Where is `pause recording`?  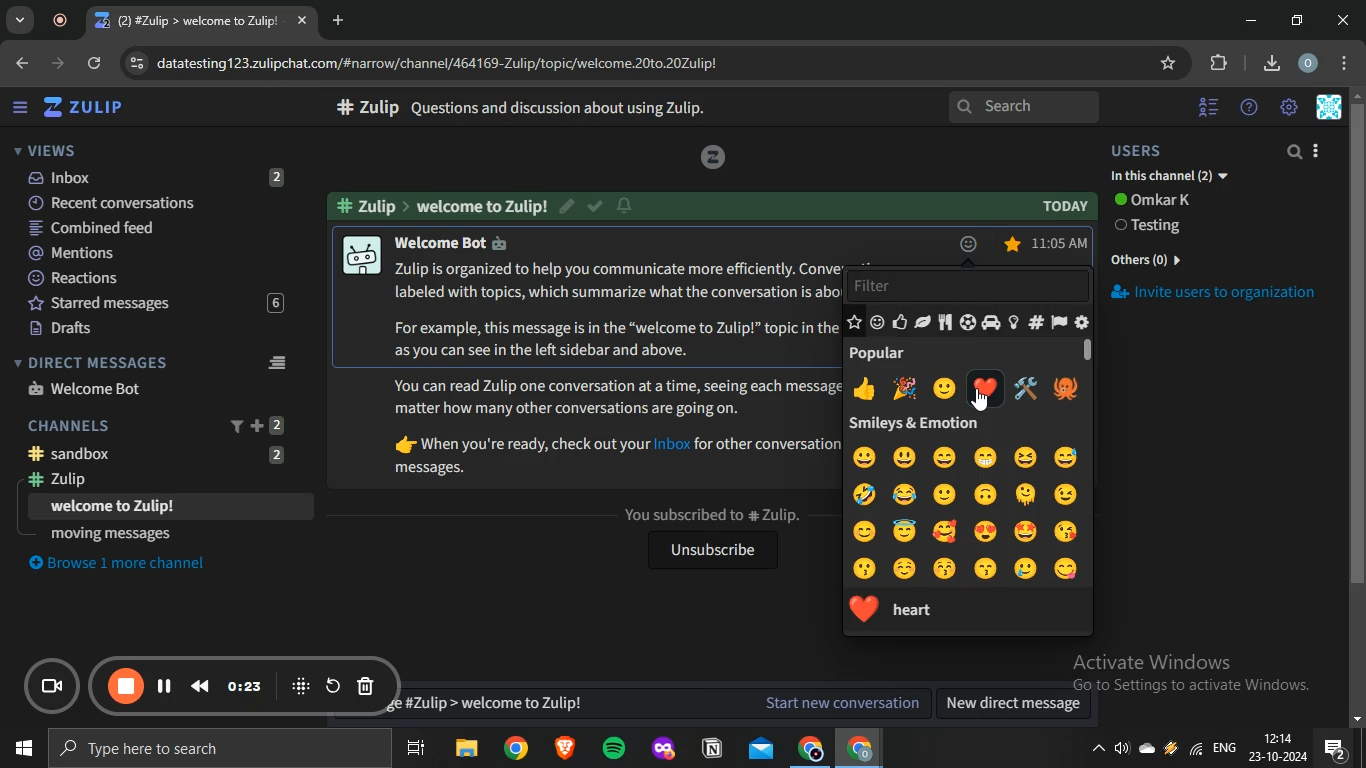 pause recording is located at coordinates (127, 687).